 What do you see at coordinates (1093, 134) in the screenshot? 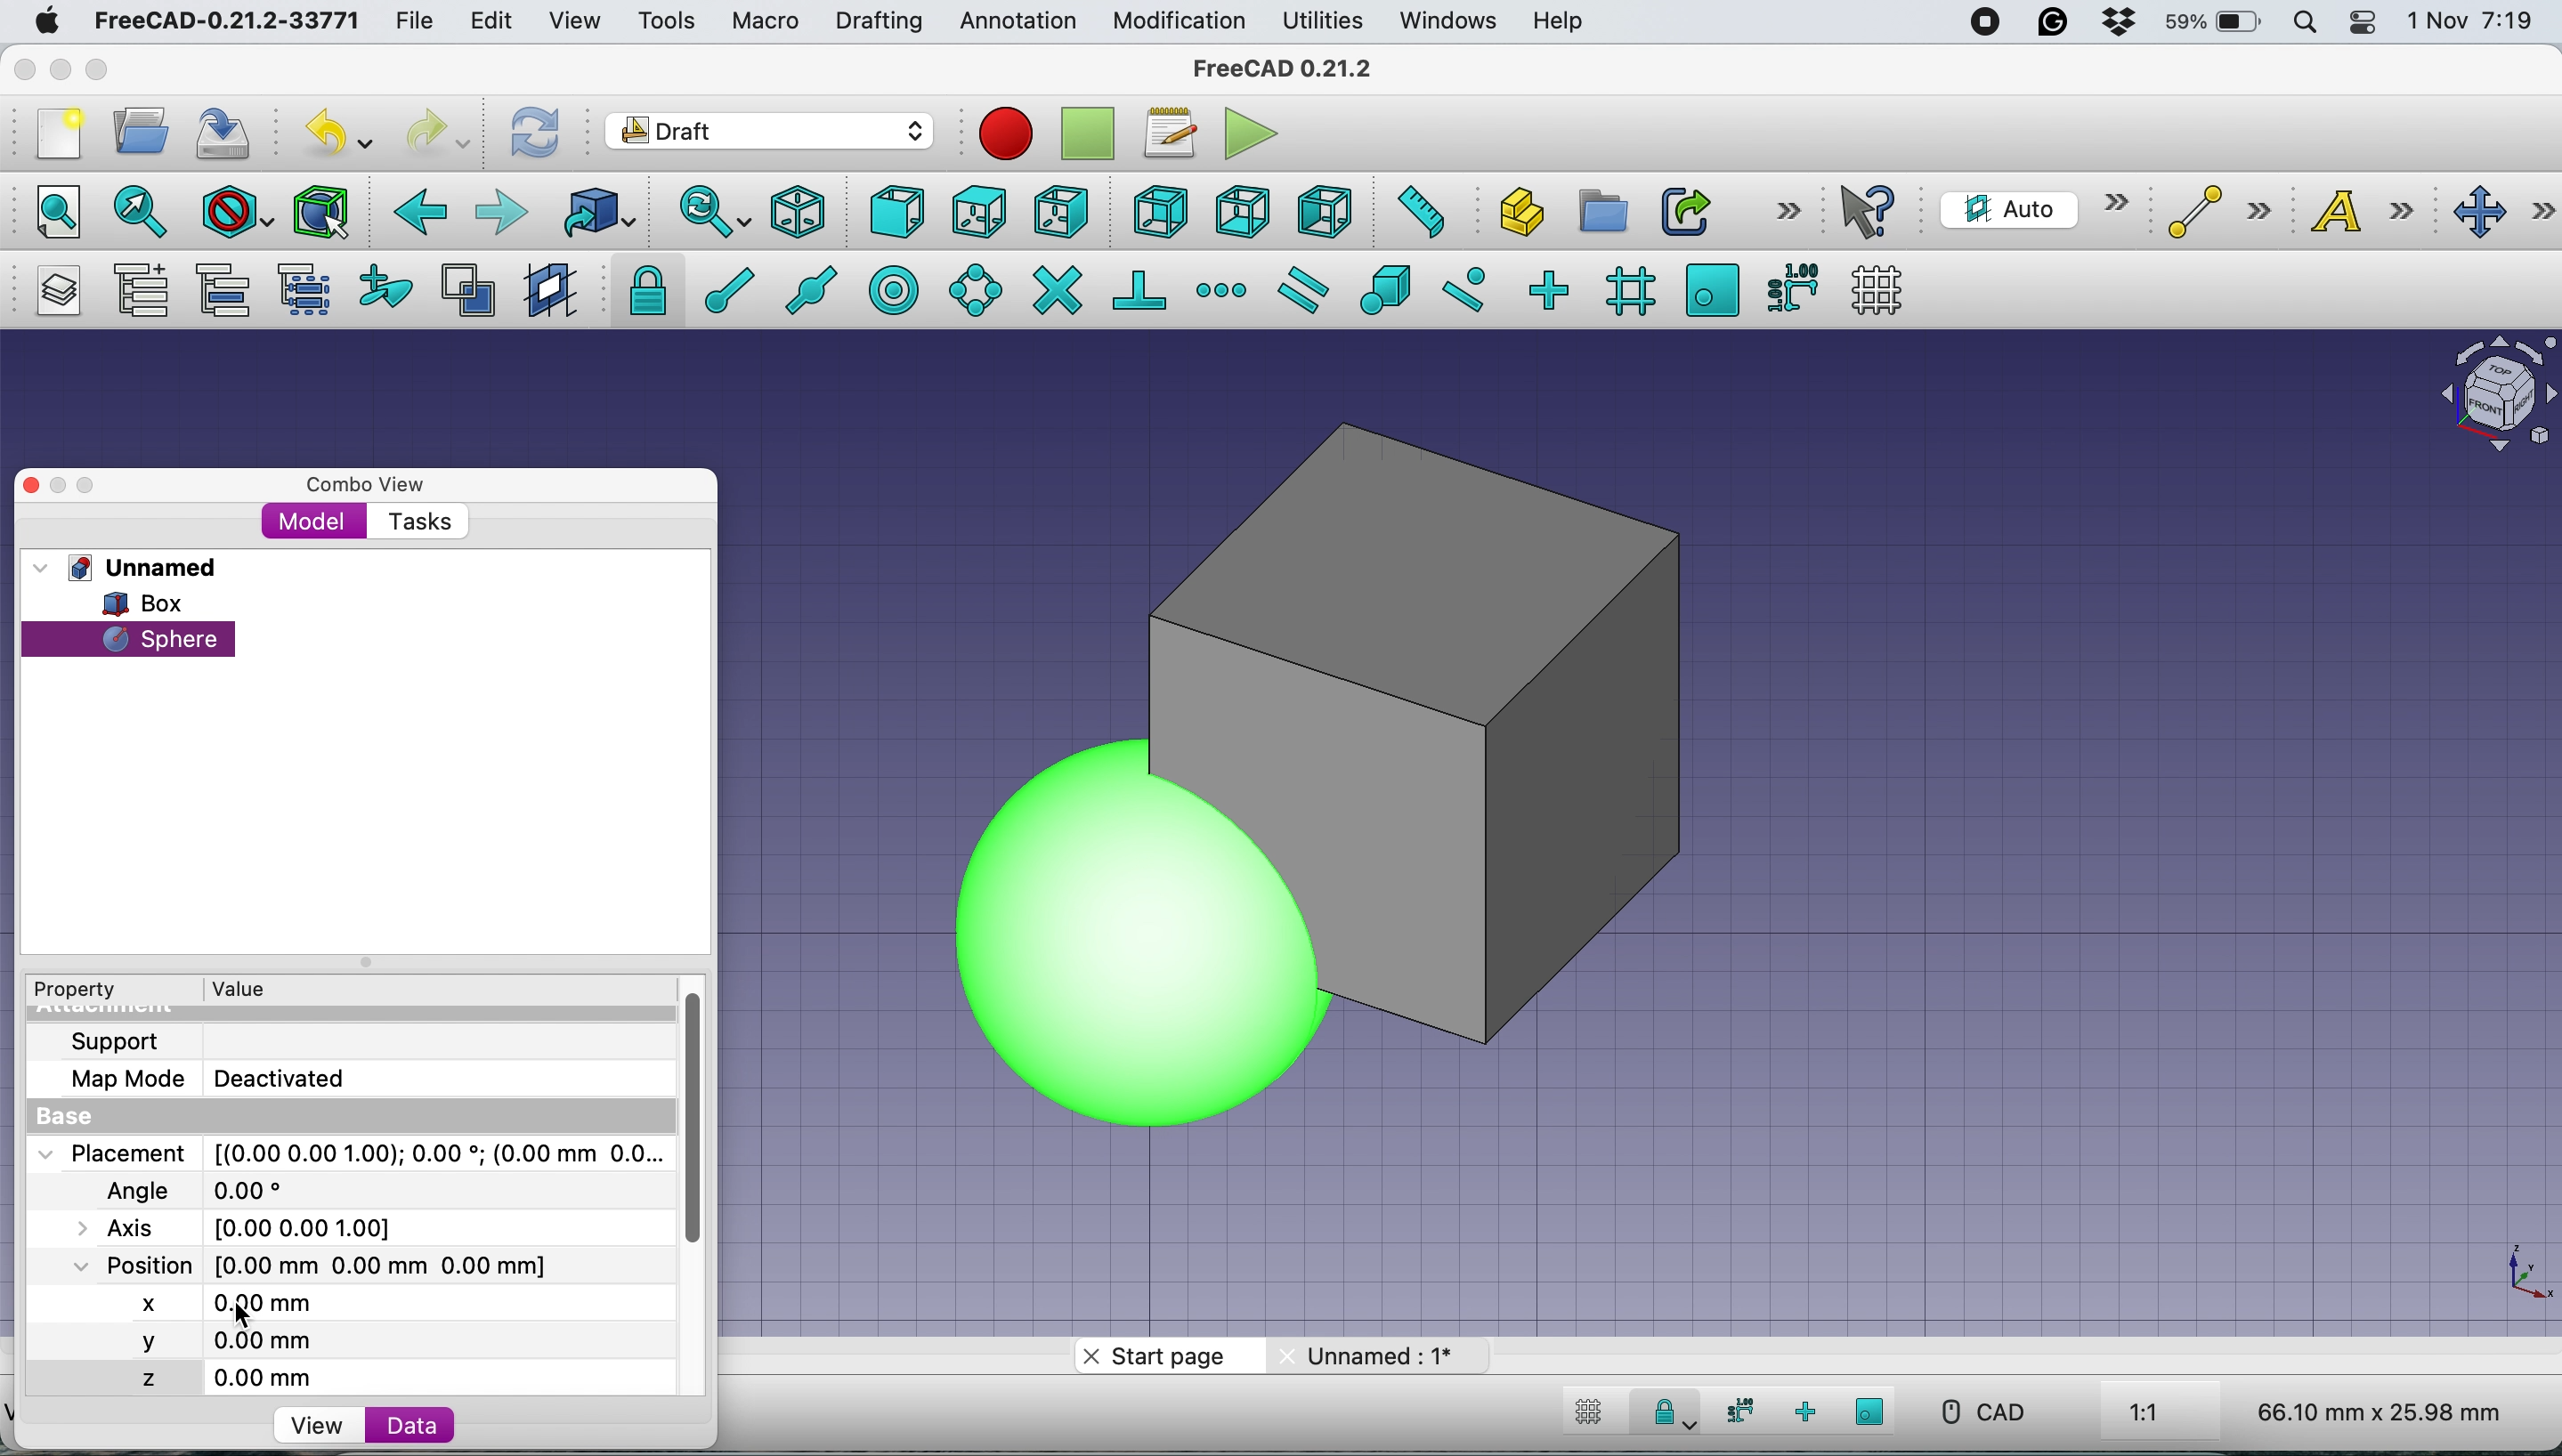
I see `stop recording macros` at bounding box center [1093, 134].